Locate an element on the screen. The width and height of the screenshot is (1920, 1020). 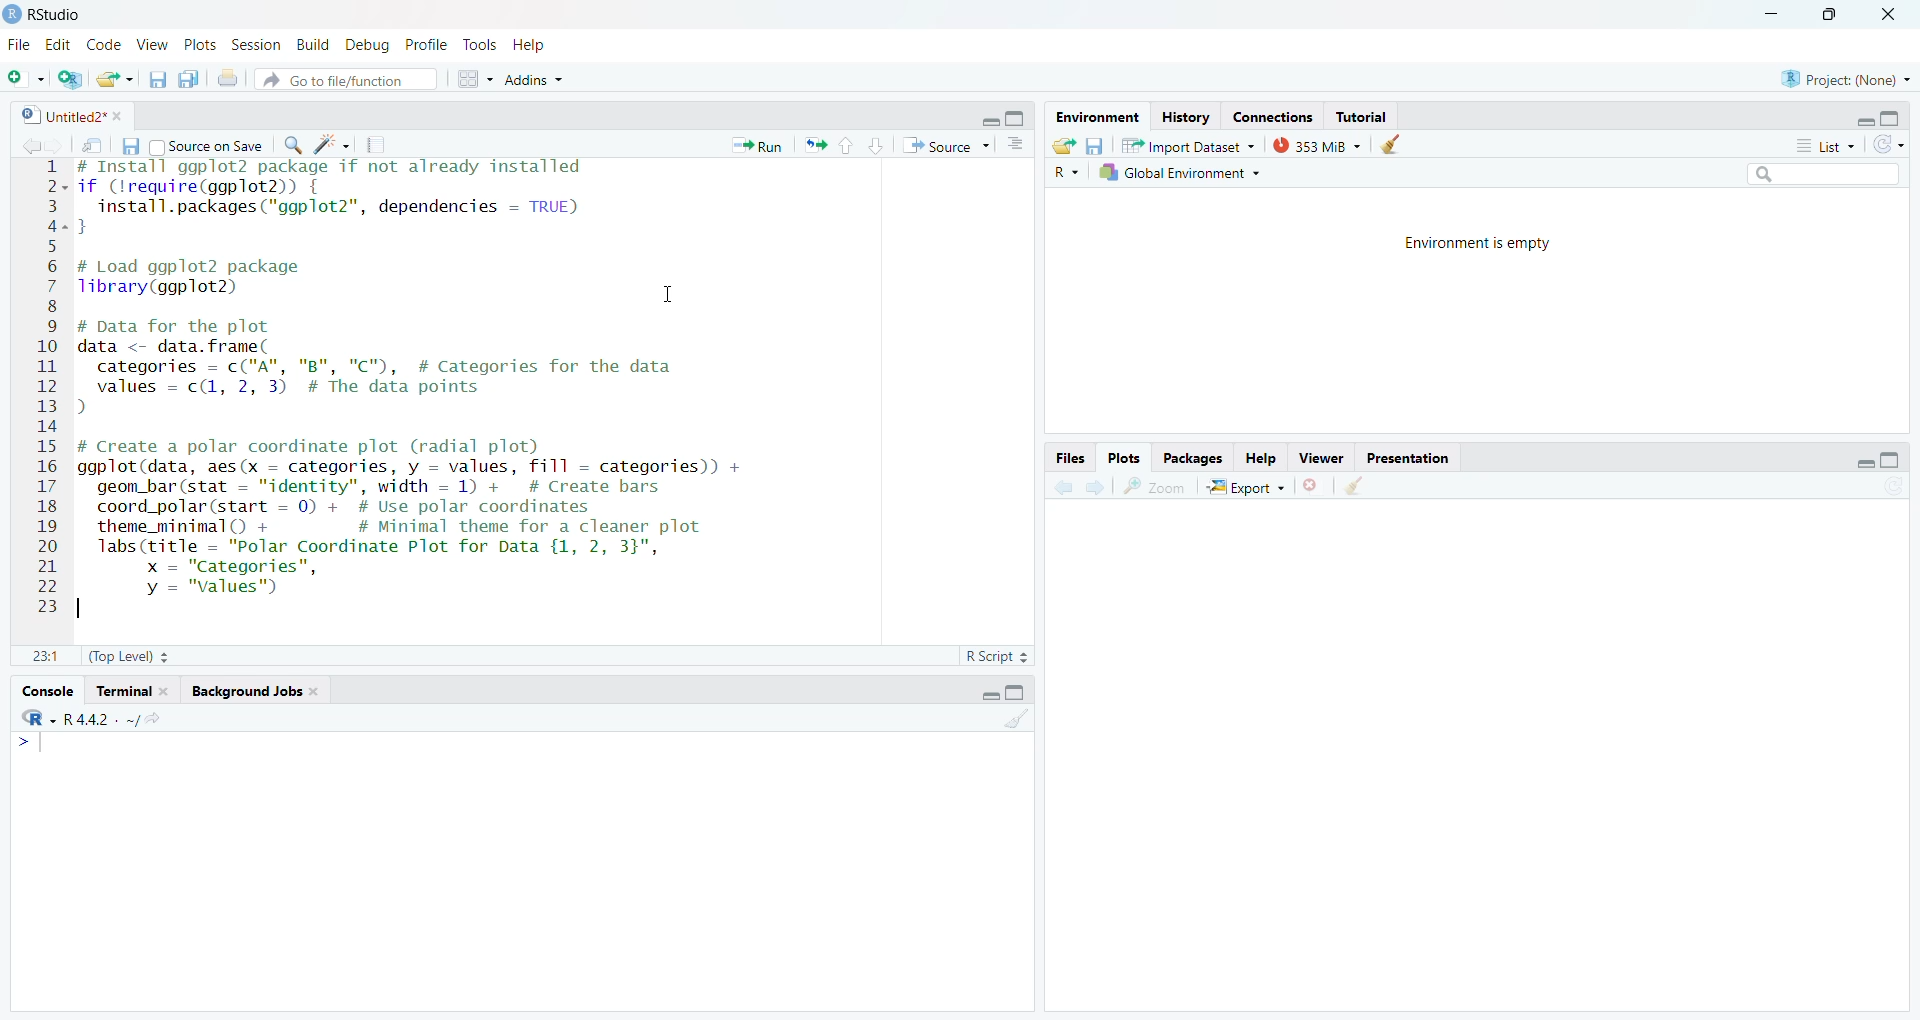
 Goto file/function is located at coordinates (349, 81).